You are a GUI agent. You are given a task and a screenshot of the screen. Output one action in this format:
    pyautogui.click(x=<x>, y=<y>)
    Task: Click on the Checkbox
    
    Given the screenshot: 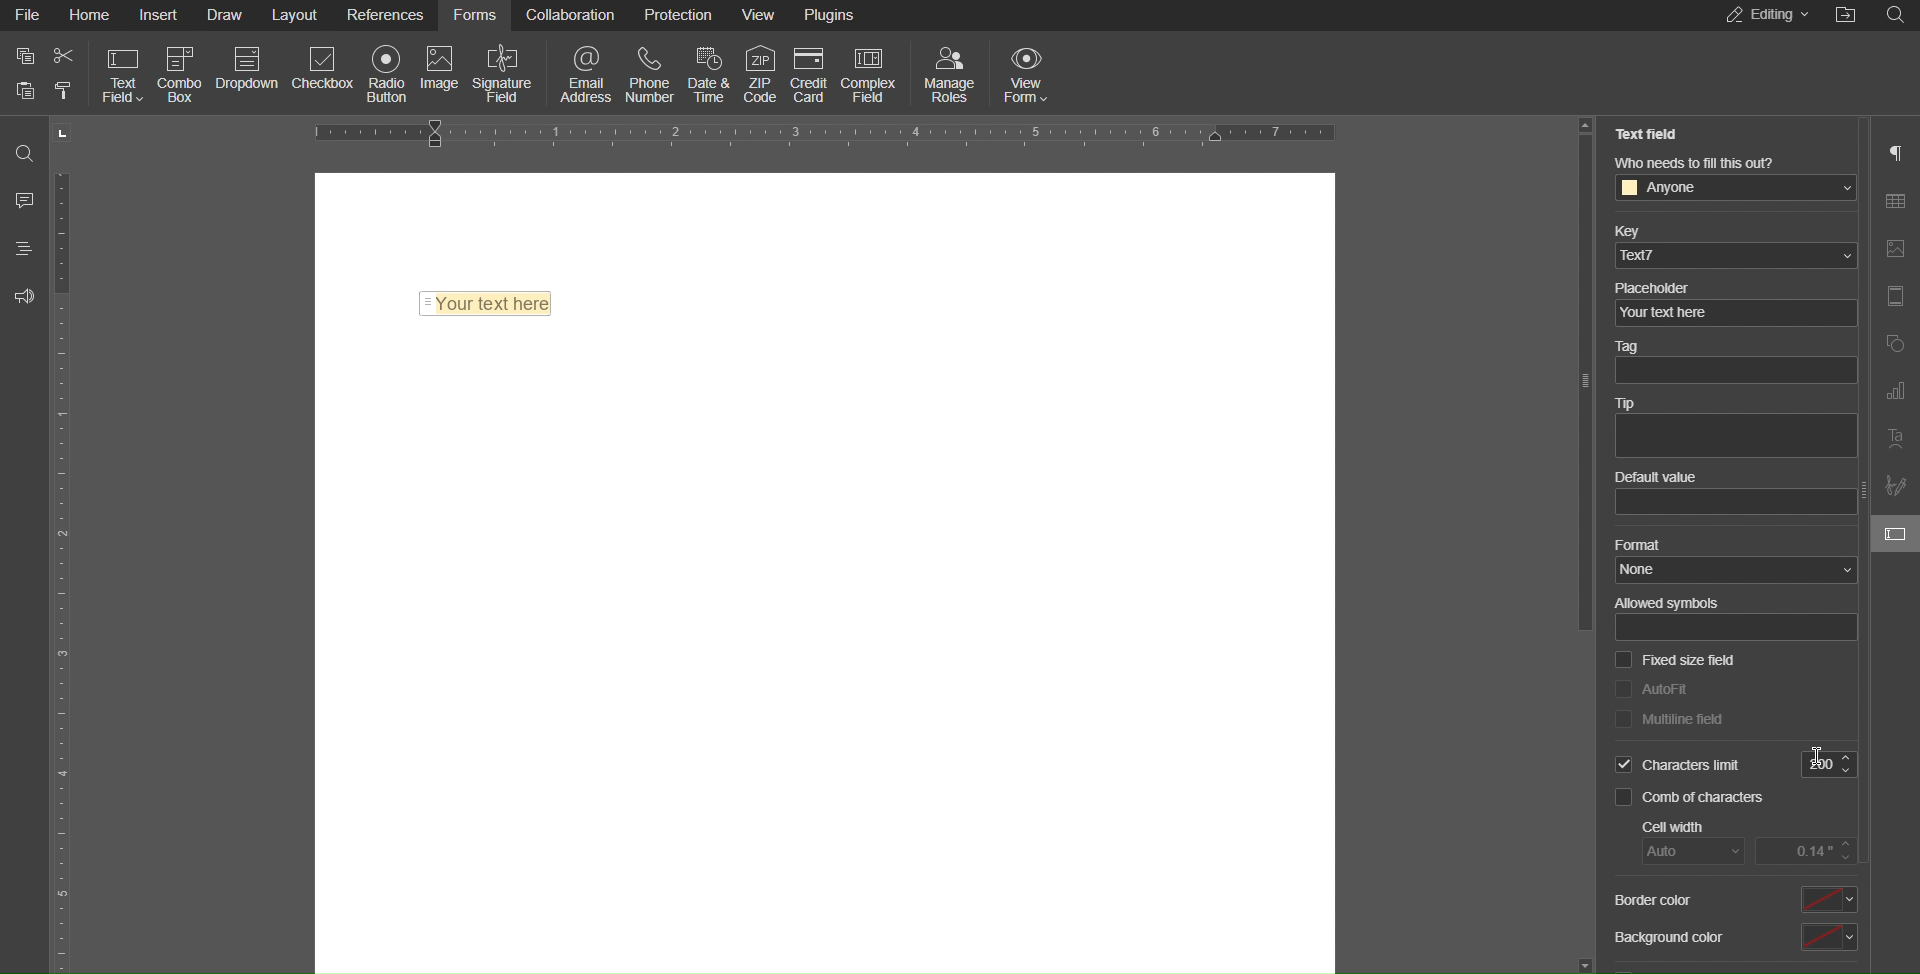 What is the action you would take?
    pyautogui.click(x=328, y=72)
    